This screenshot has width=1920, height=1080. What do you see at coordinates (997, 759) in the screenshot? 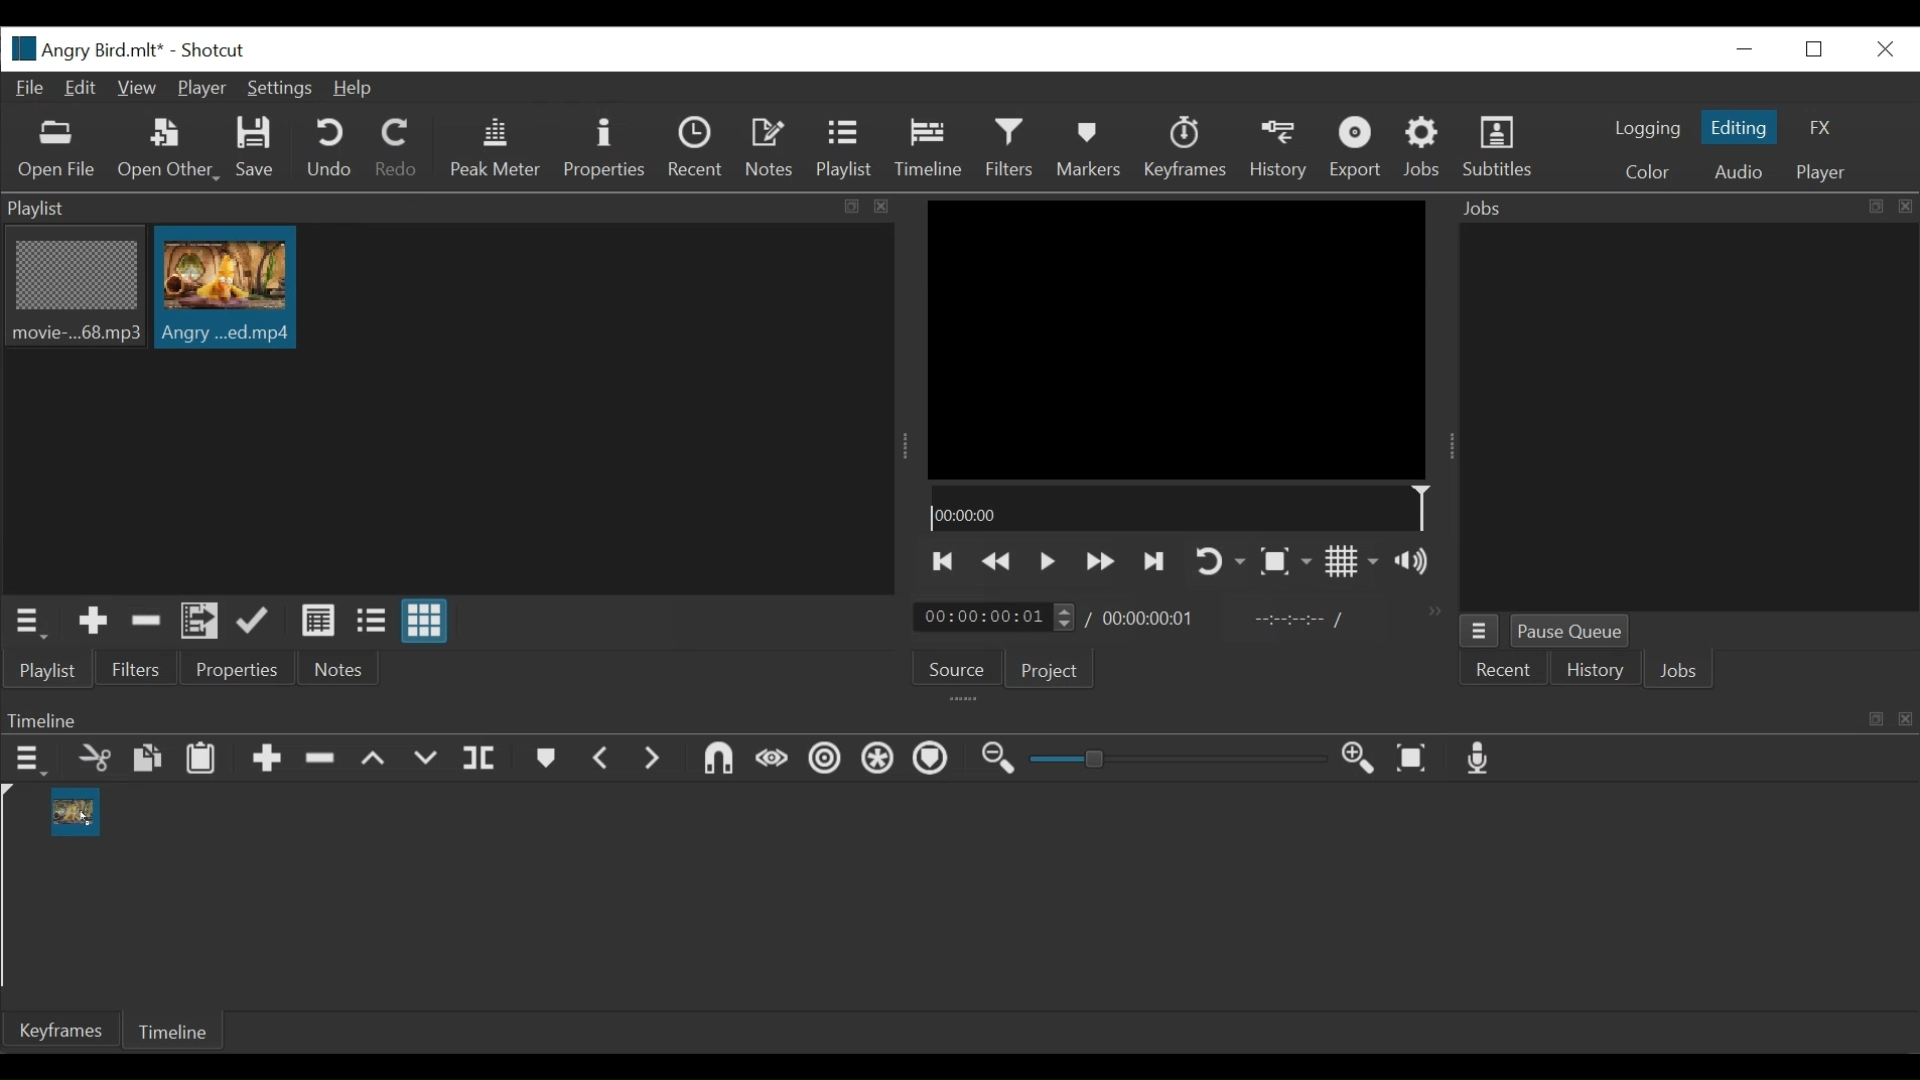
I see `Zoom timeline out` at bounding box center [997, 759].